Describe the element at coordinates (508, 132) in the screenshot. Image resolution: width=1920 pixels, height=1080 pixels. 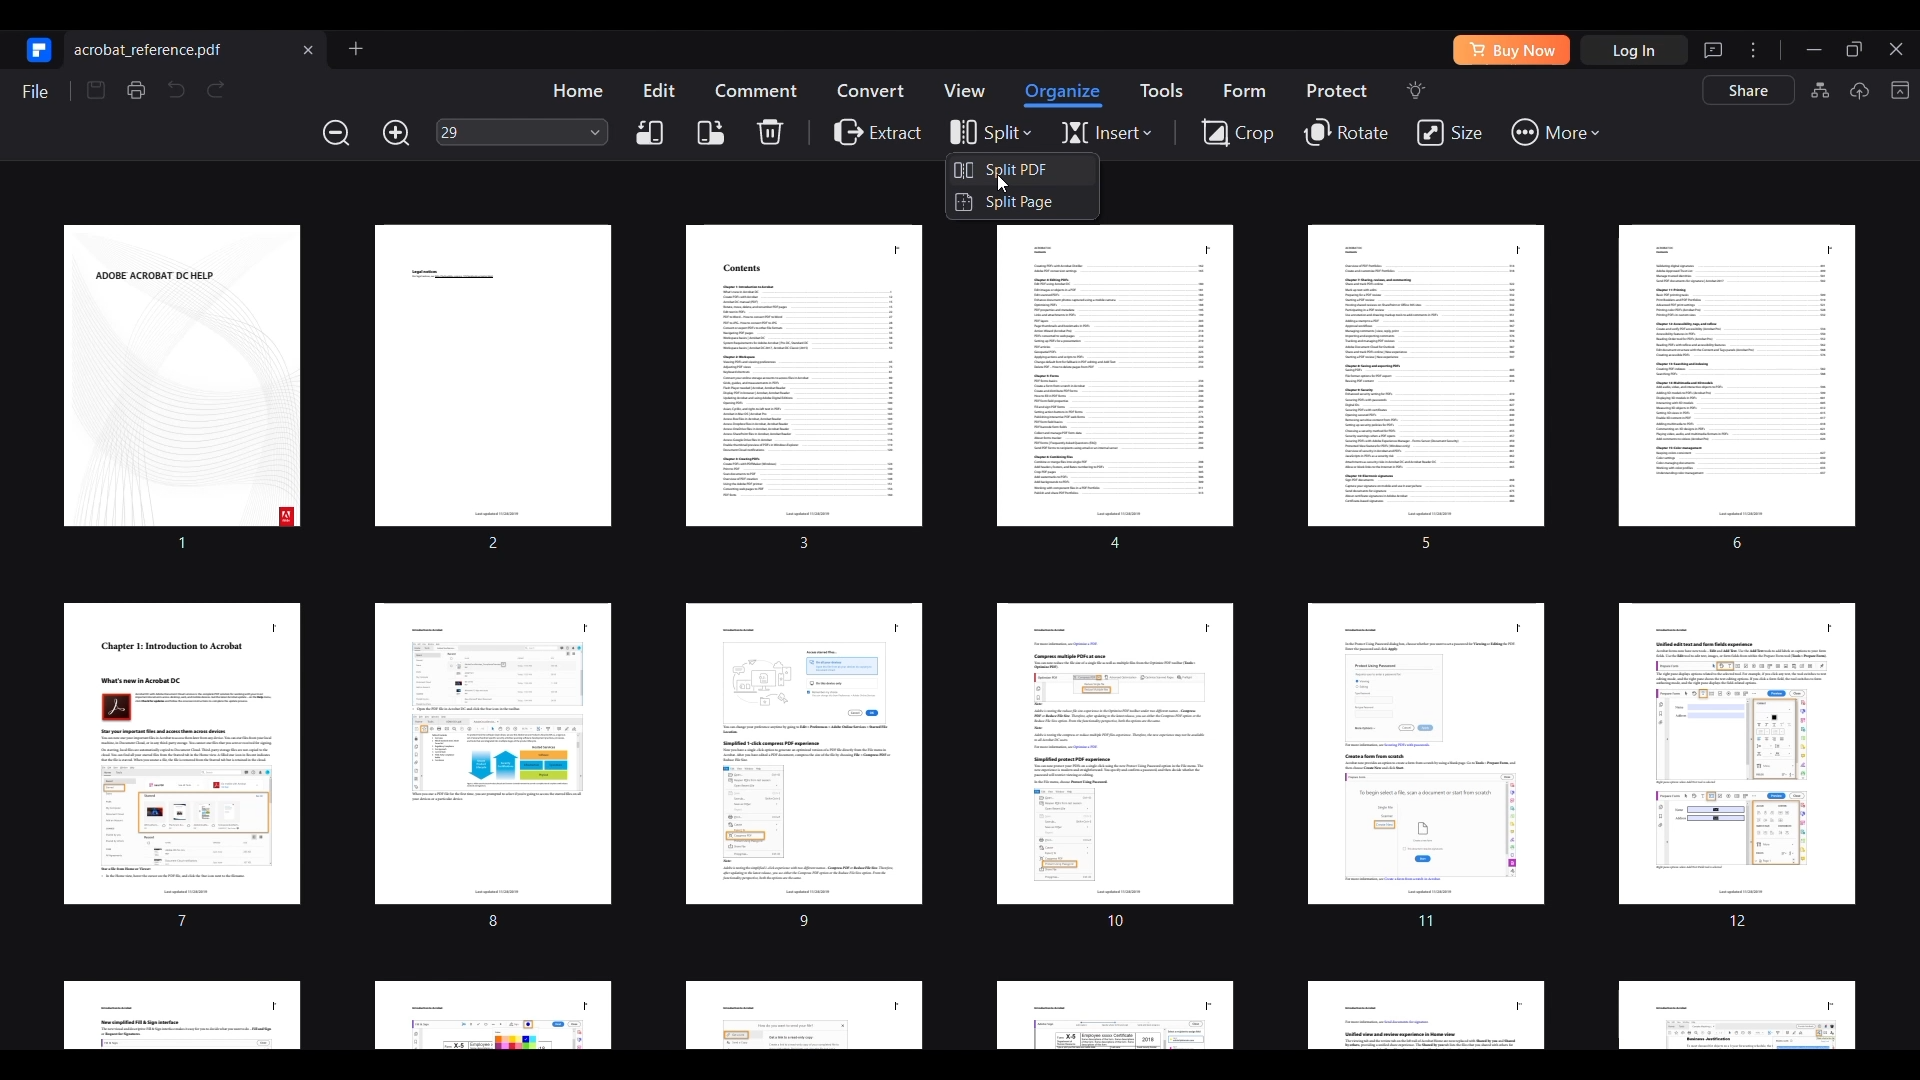
I see `29` at that location.